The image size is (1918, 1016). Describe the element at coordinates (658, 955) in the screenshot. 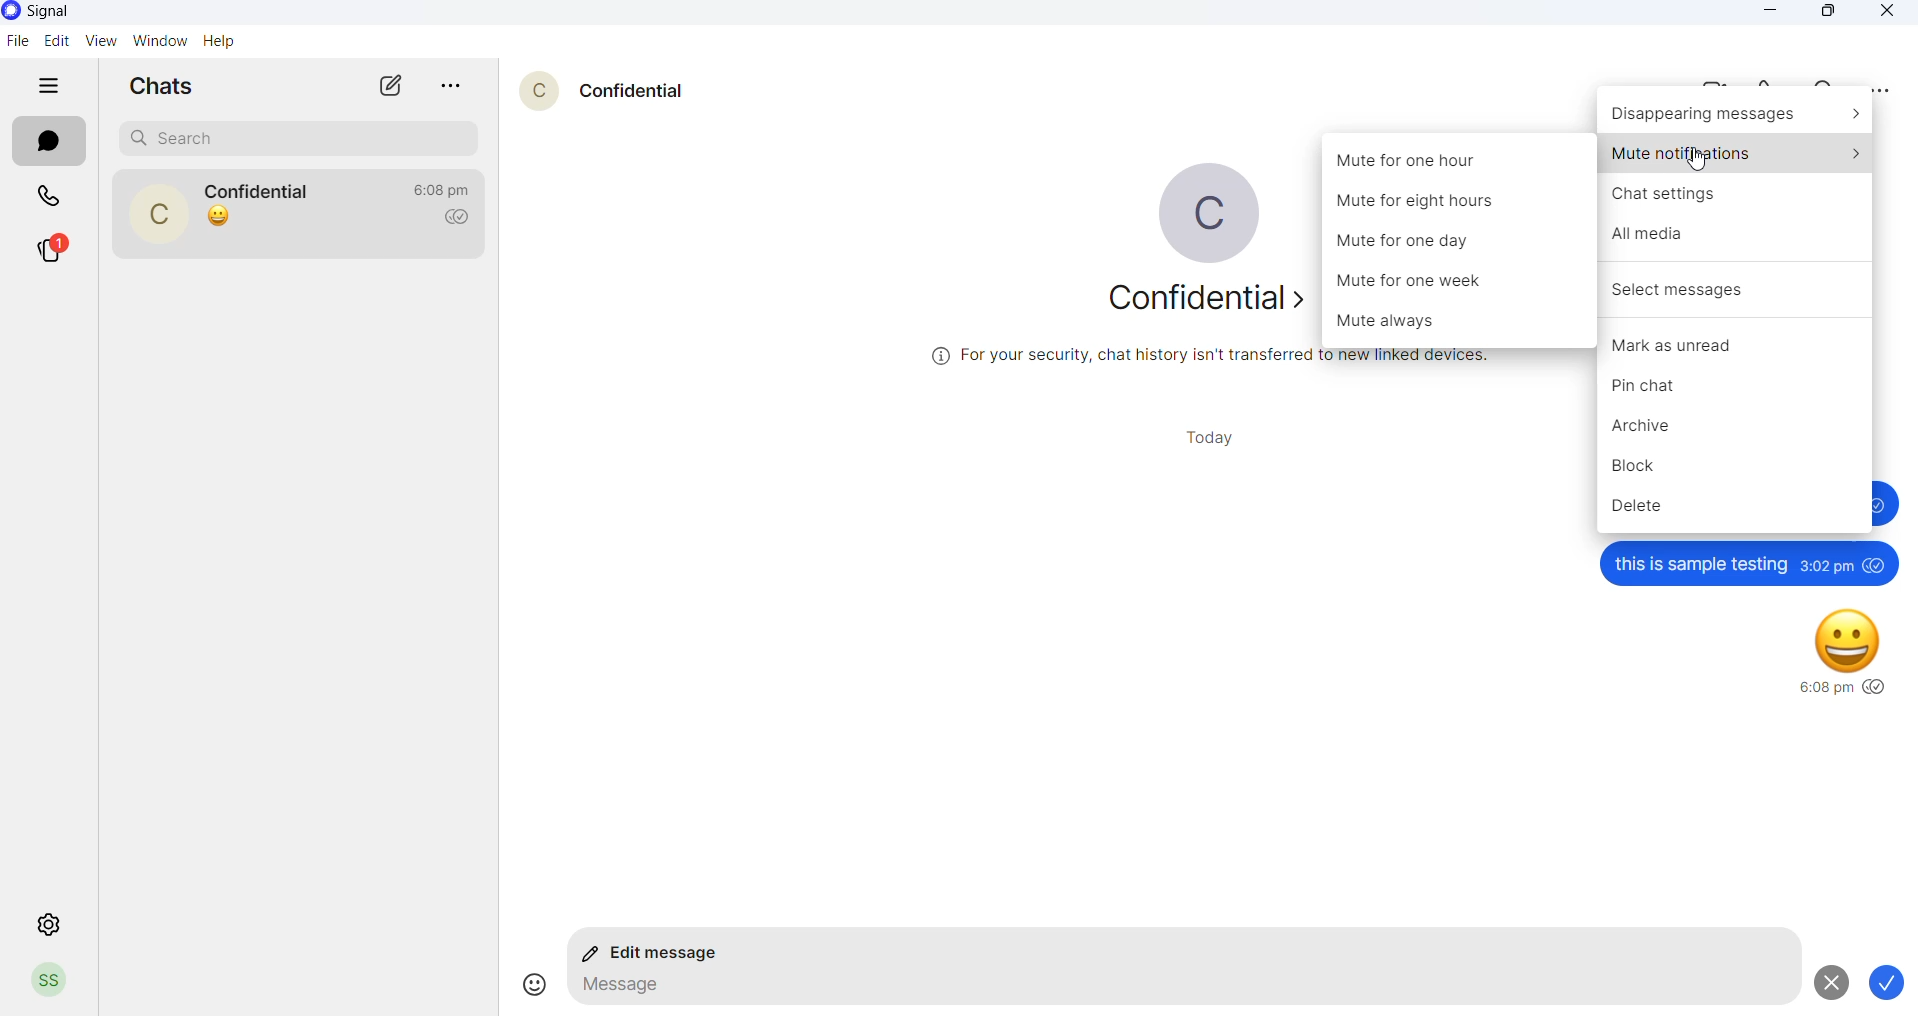

I see `edit message` at that location.